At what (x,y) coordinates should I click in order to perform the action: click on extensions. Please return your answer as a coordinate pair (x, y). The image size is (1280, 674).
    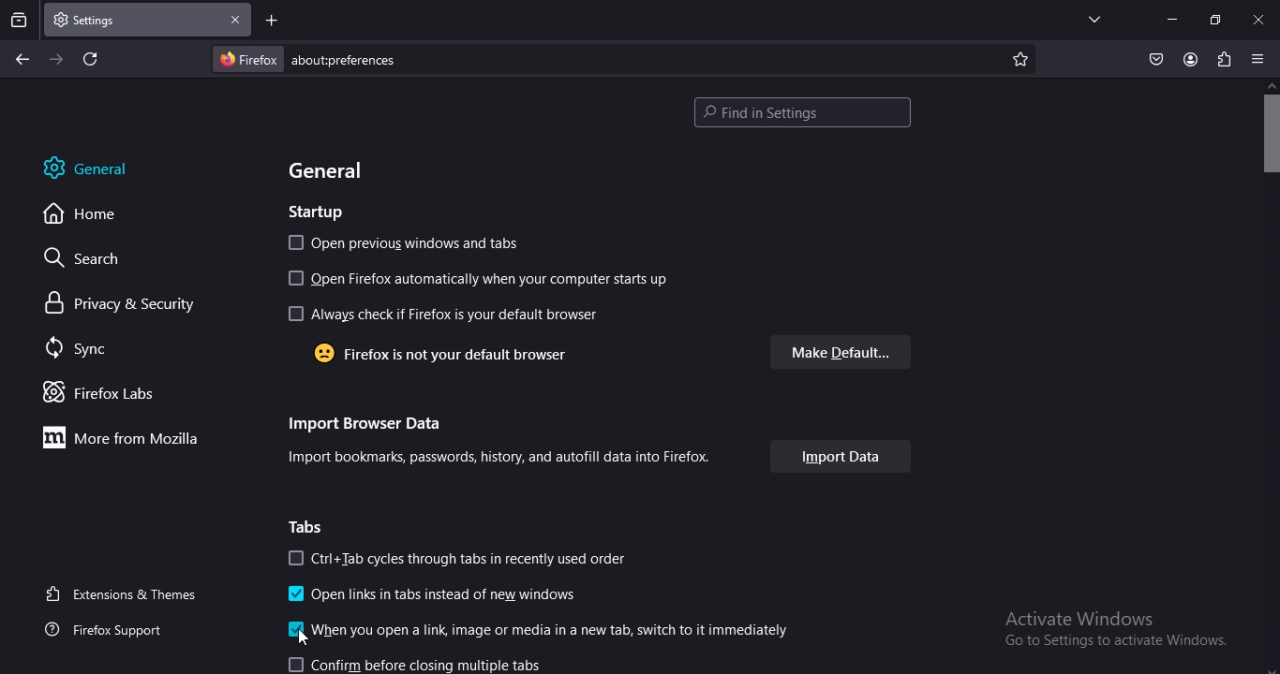
    Looking at the image, I should click on (1222, 58).